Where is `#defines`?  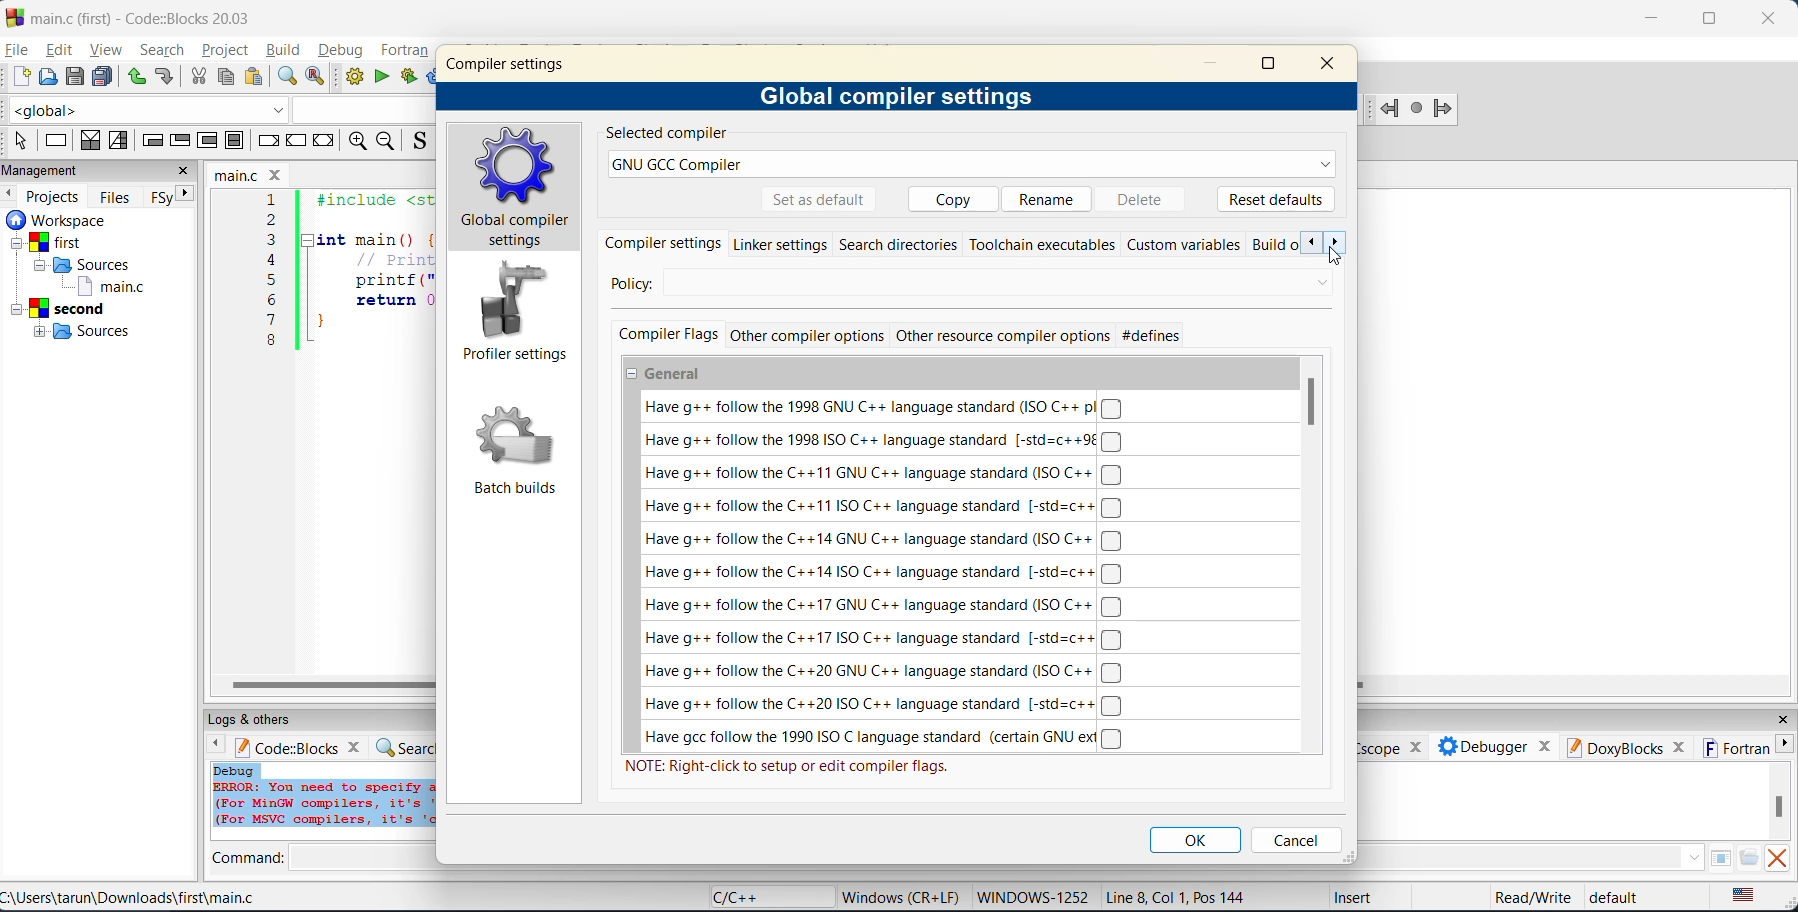
#defines is located at coordinates (1152, 336).